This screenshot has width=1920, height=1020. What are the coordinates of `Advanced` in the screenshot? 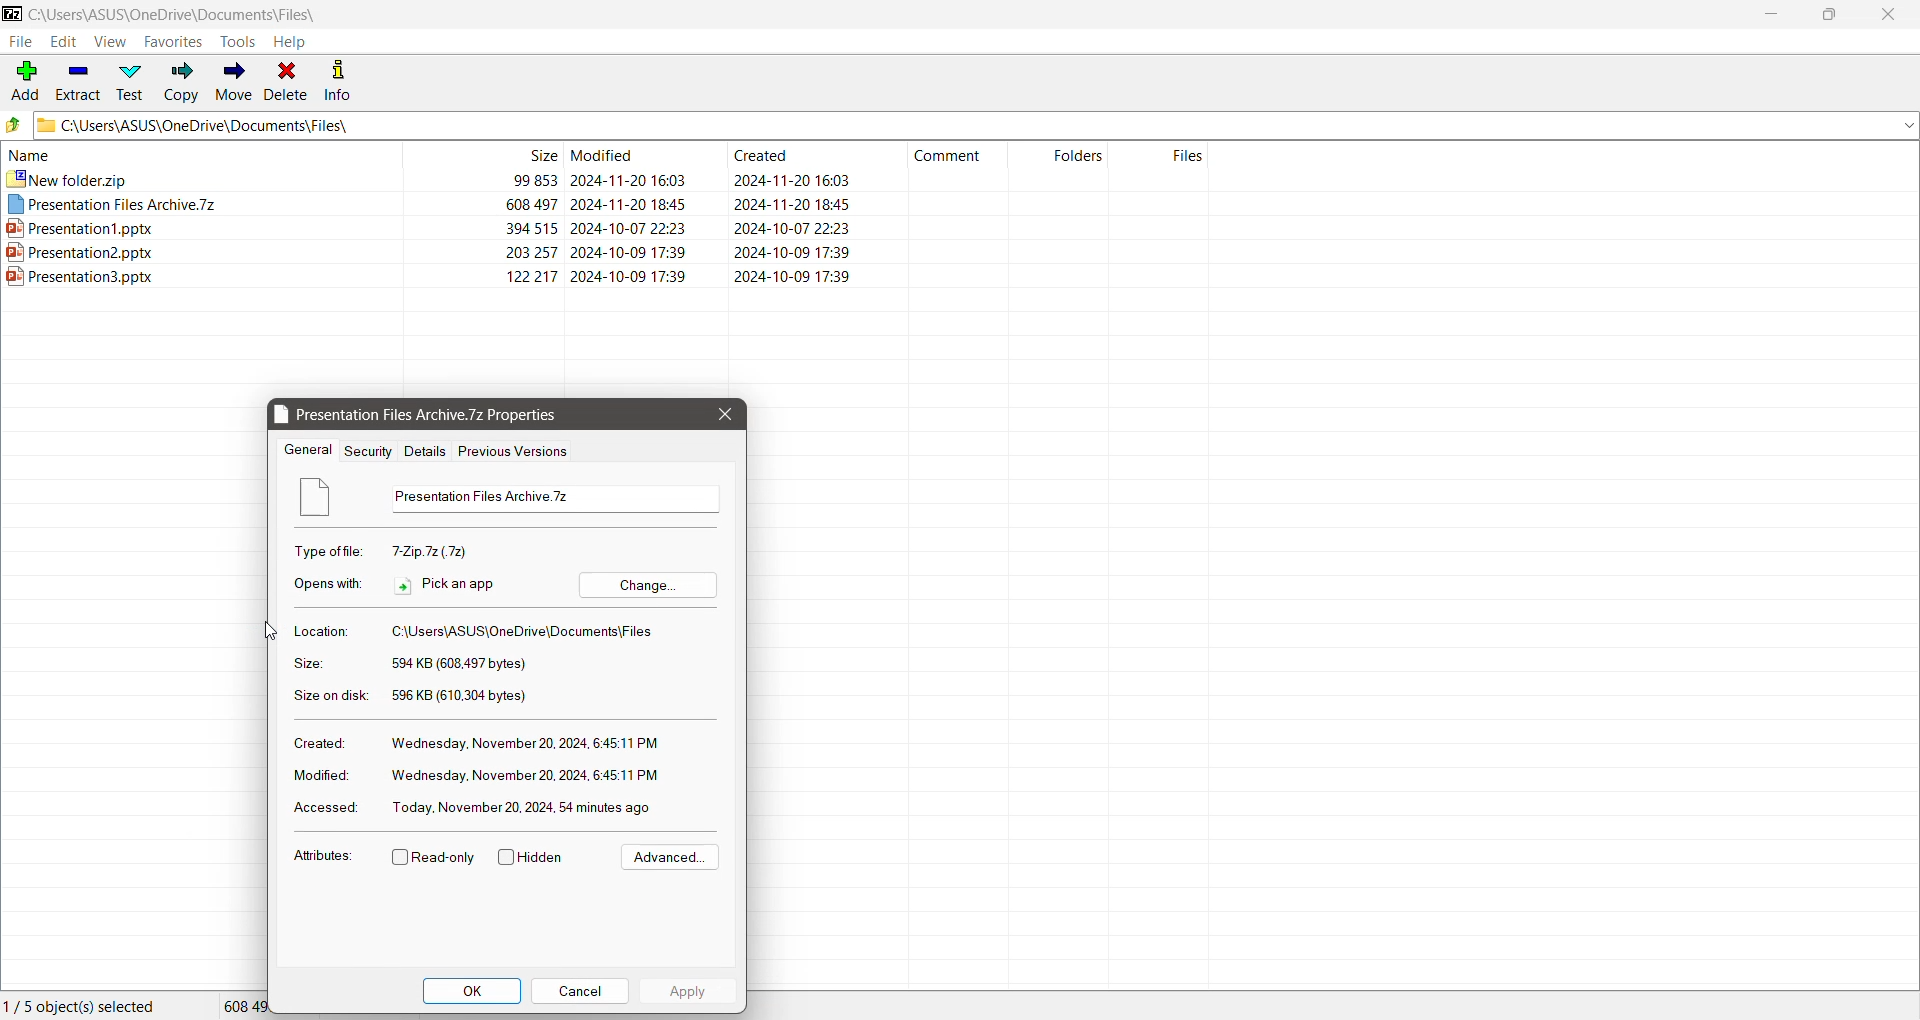 It's located at (673, 856).